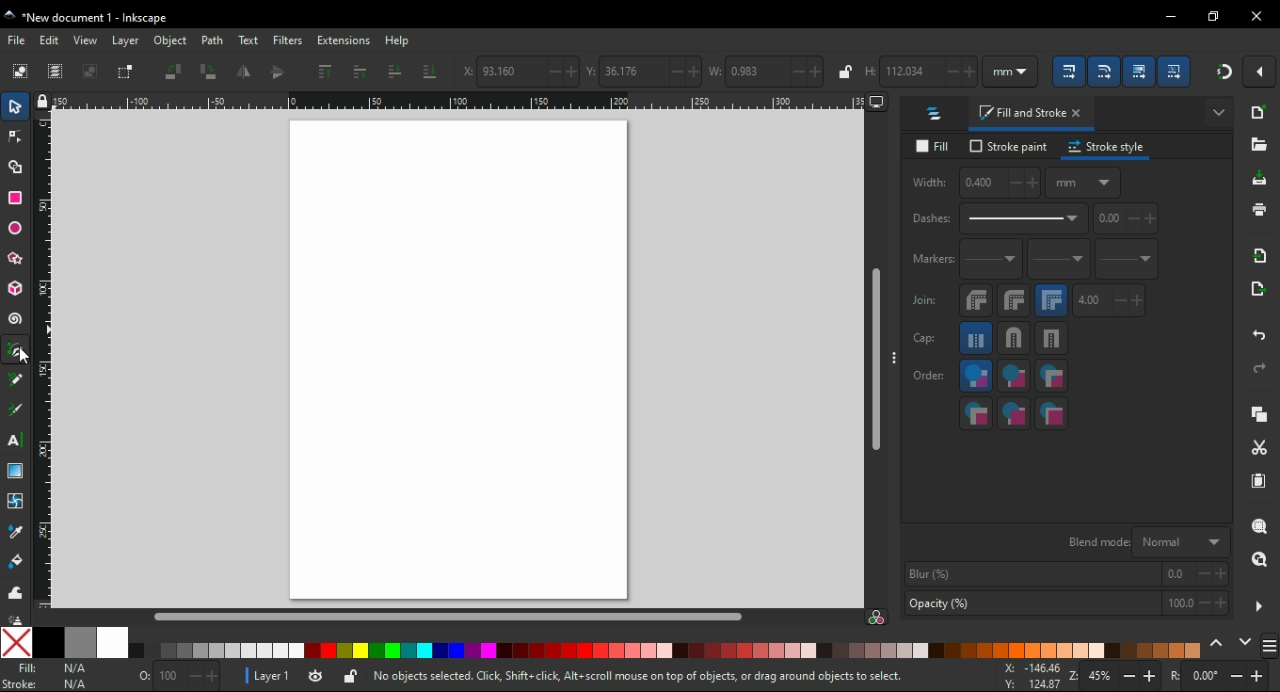  What do you see at coordinates (17, 351) in the screenshot?
I see `pen tool` at bounding box center [17, 351].